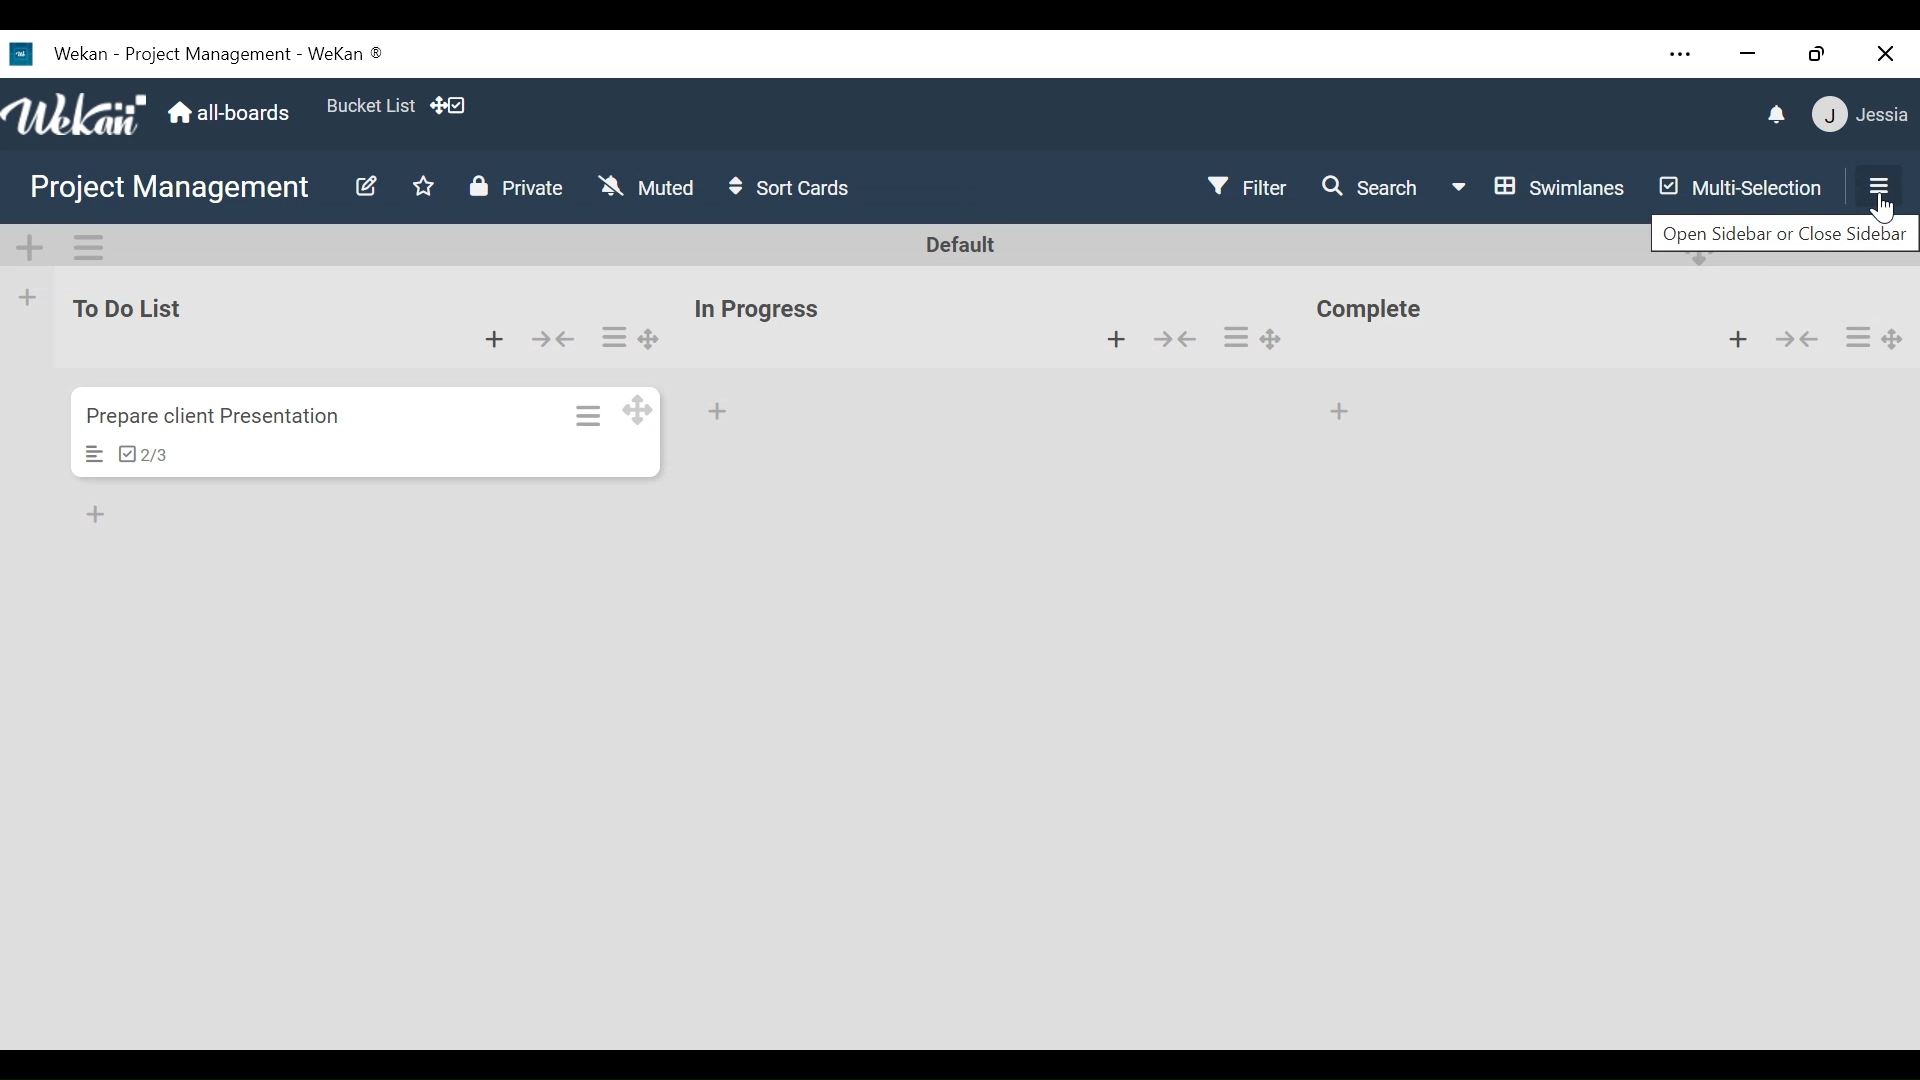 The width and height of the screenshot is (1920, 1080). What do you see at coordinates (1234, 337) in the screenshot?
I see `Card actions` at bounding box center [1234, 337].